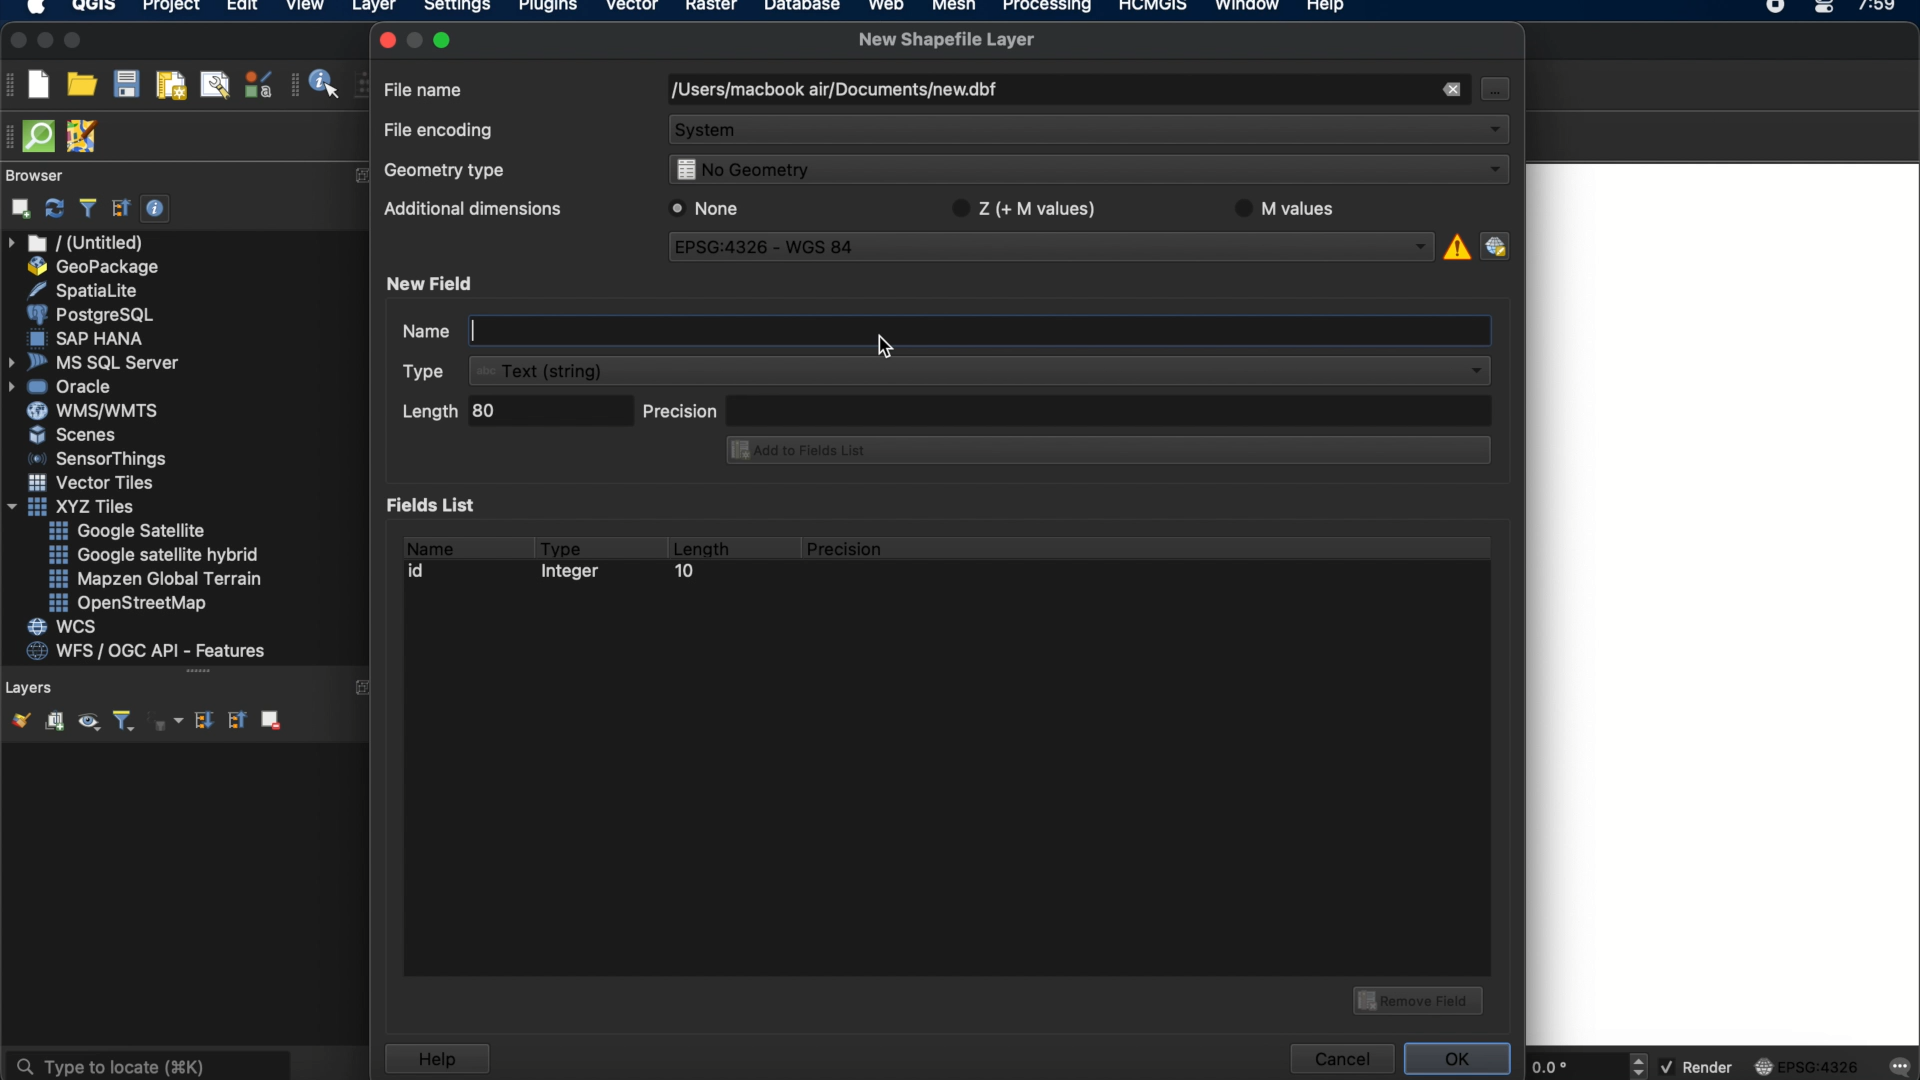  Describe the element at coordinates (95, 8) in the screenshot. I see `QGIS` at that location.